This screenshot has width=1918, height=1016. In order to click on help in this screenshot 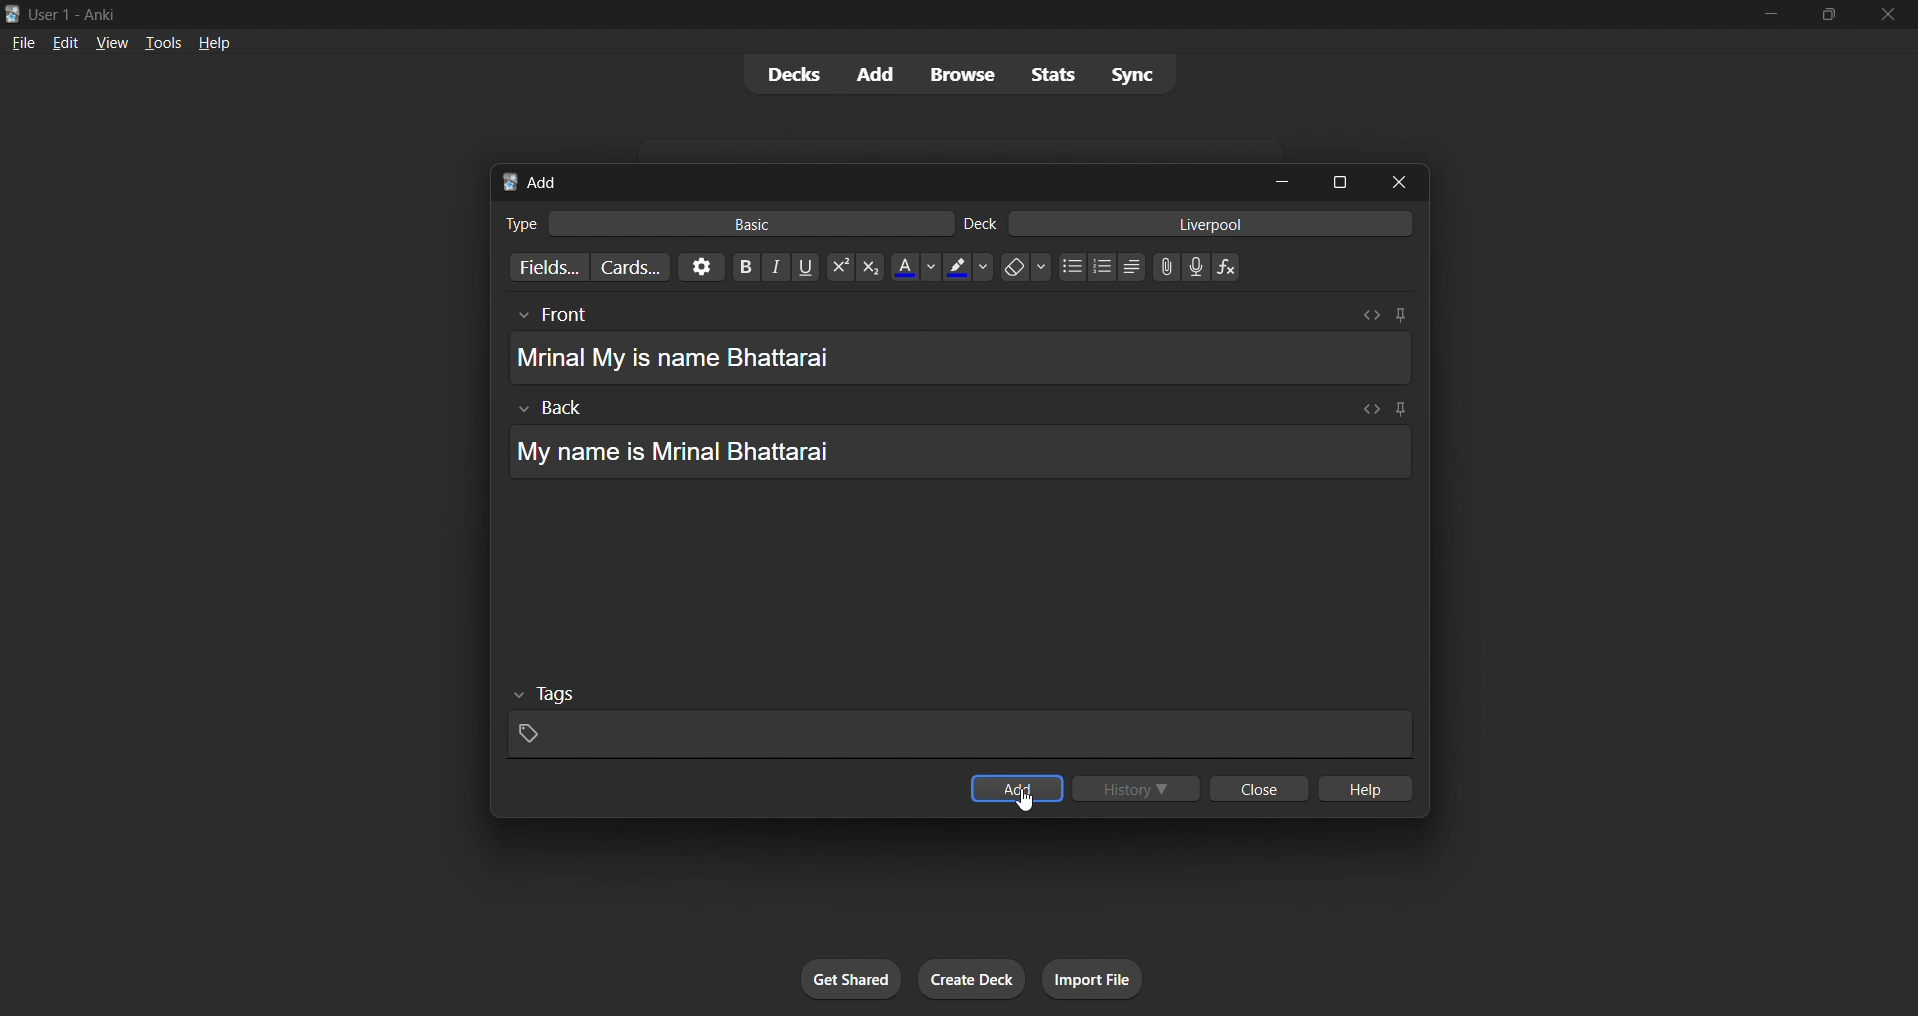, I will do `click(1368, 788)`.